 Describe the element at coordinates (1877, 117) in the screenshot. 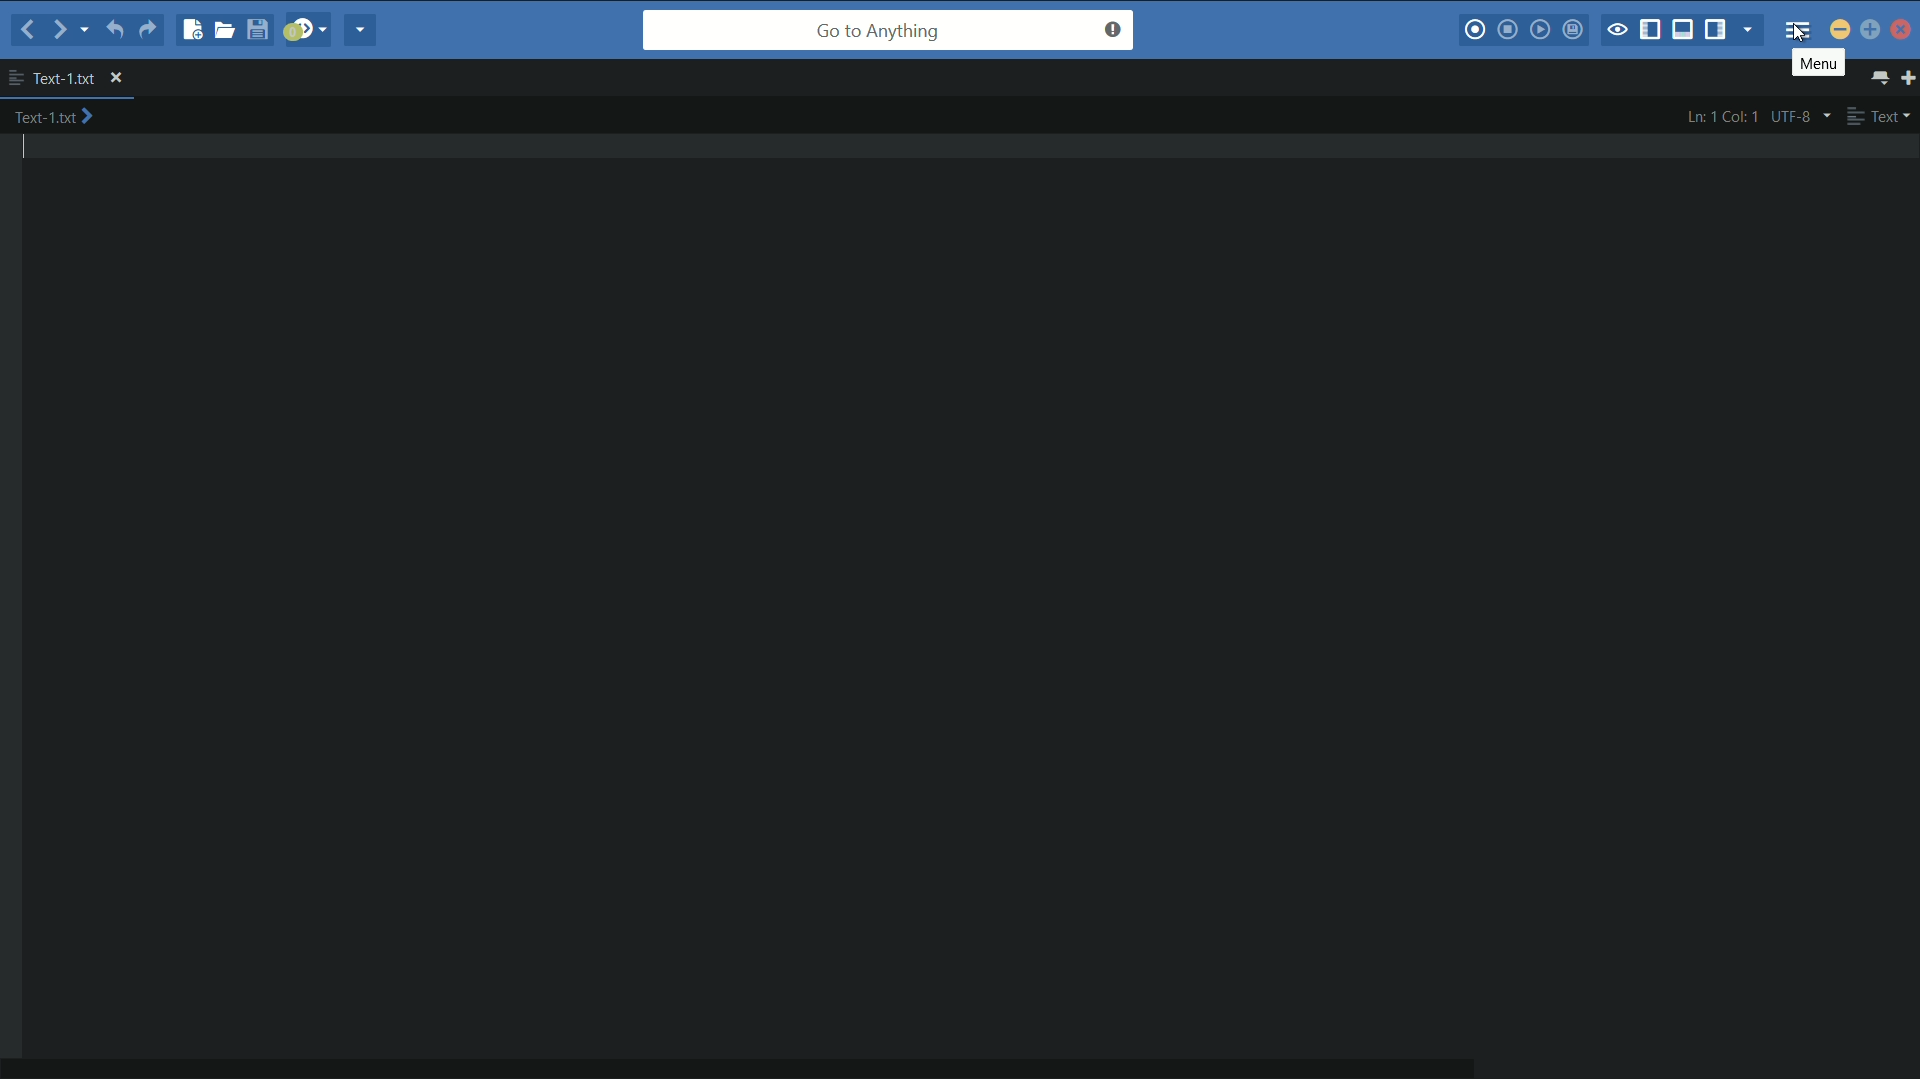

I see `text` at that location.